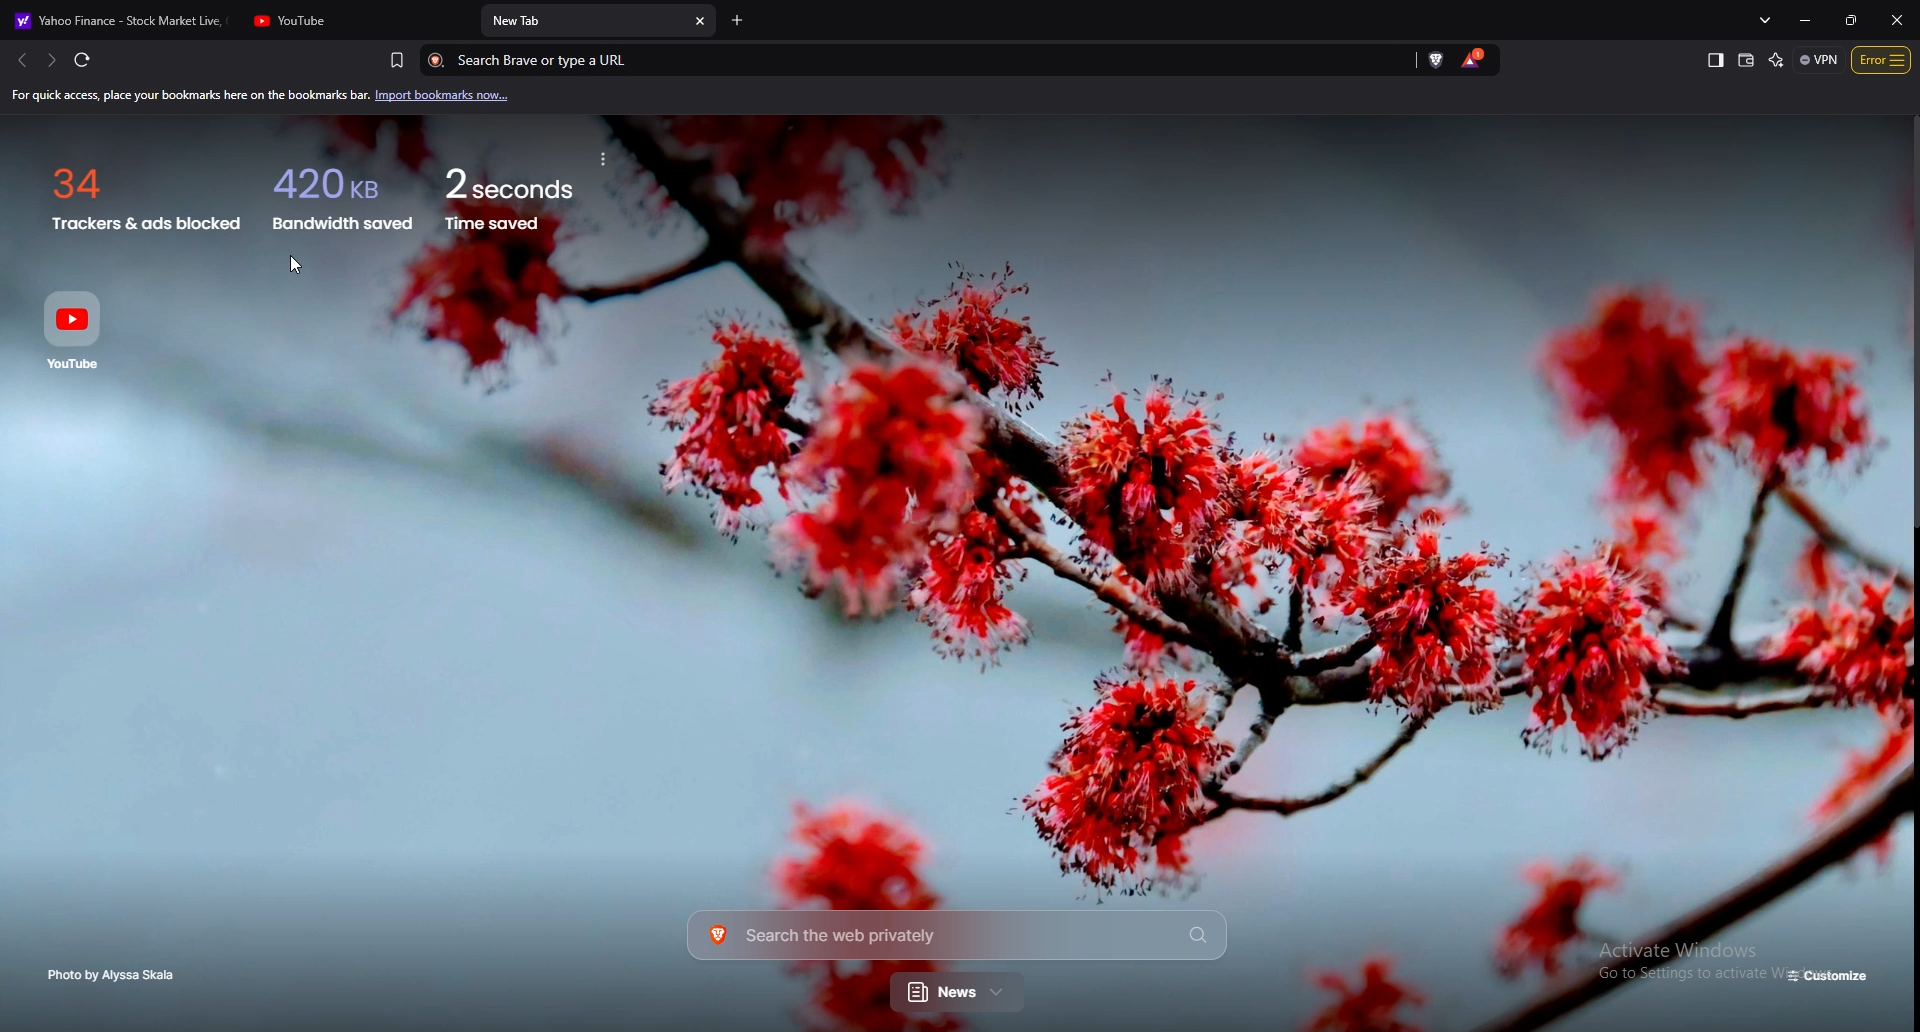 This screenshot has width=1920, height=1032. Describe the element at coordinates (738, 21) in the screenshot. I see `add tab` at that location.